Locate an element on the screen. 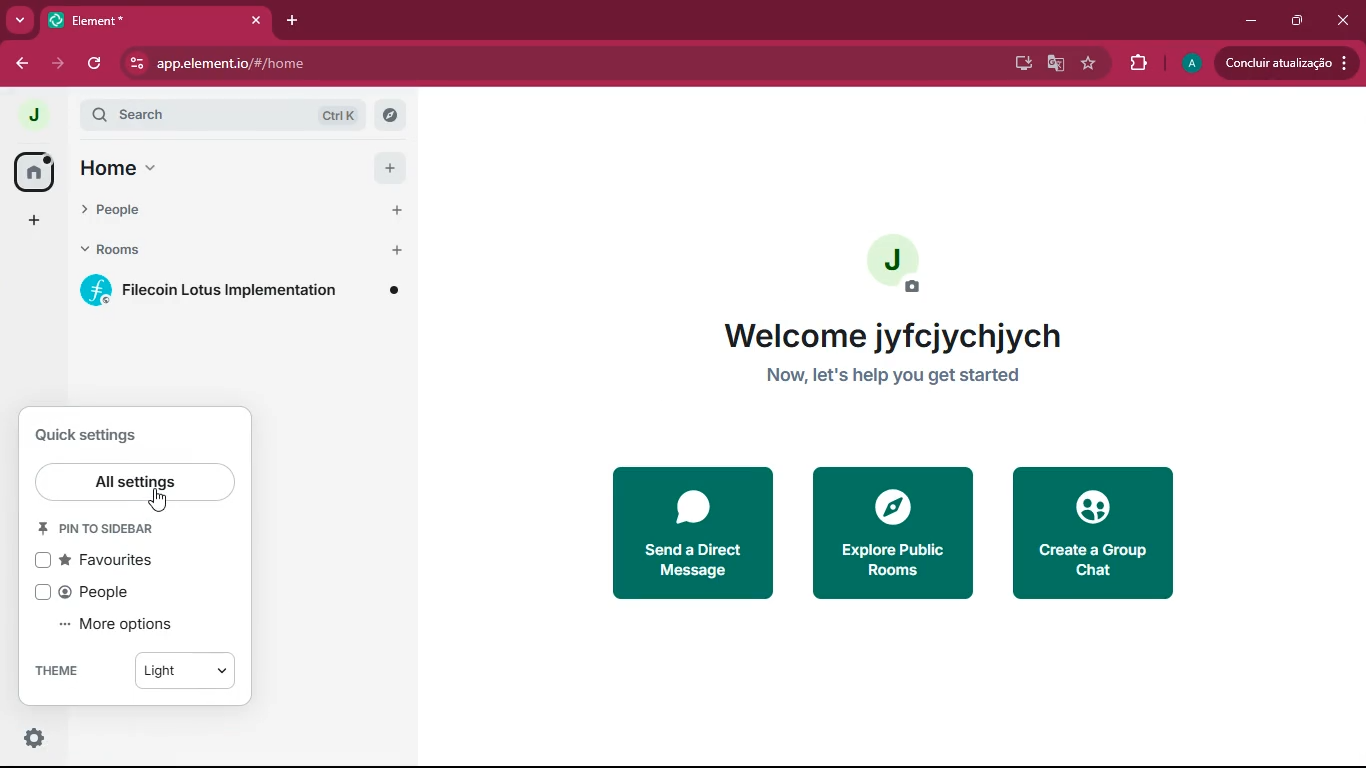 This screenshot has height=768, width=1366. Now let's help you get started  is located at coordinates (929, 379).